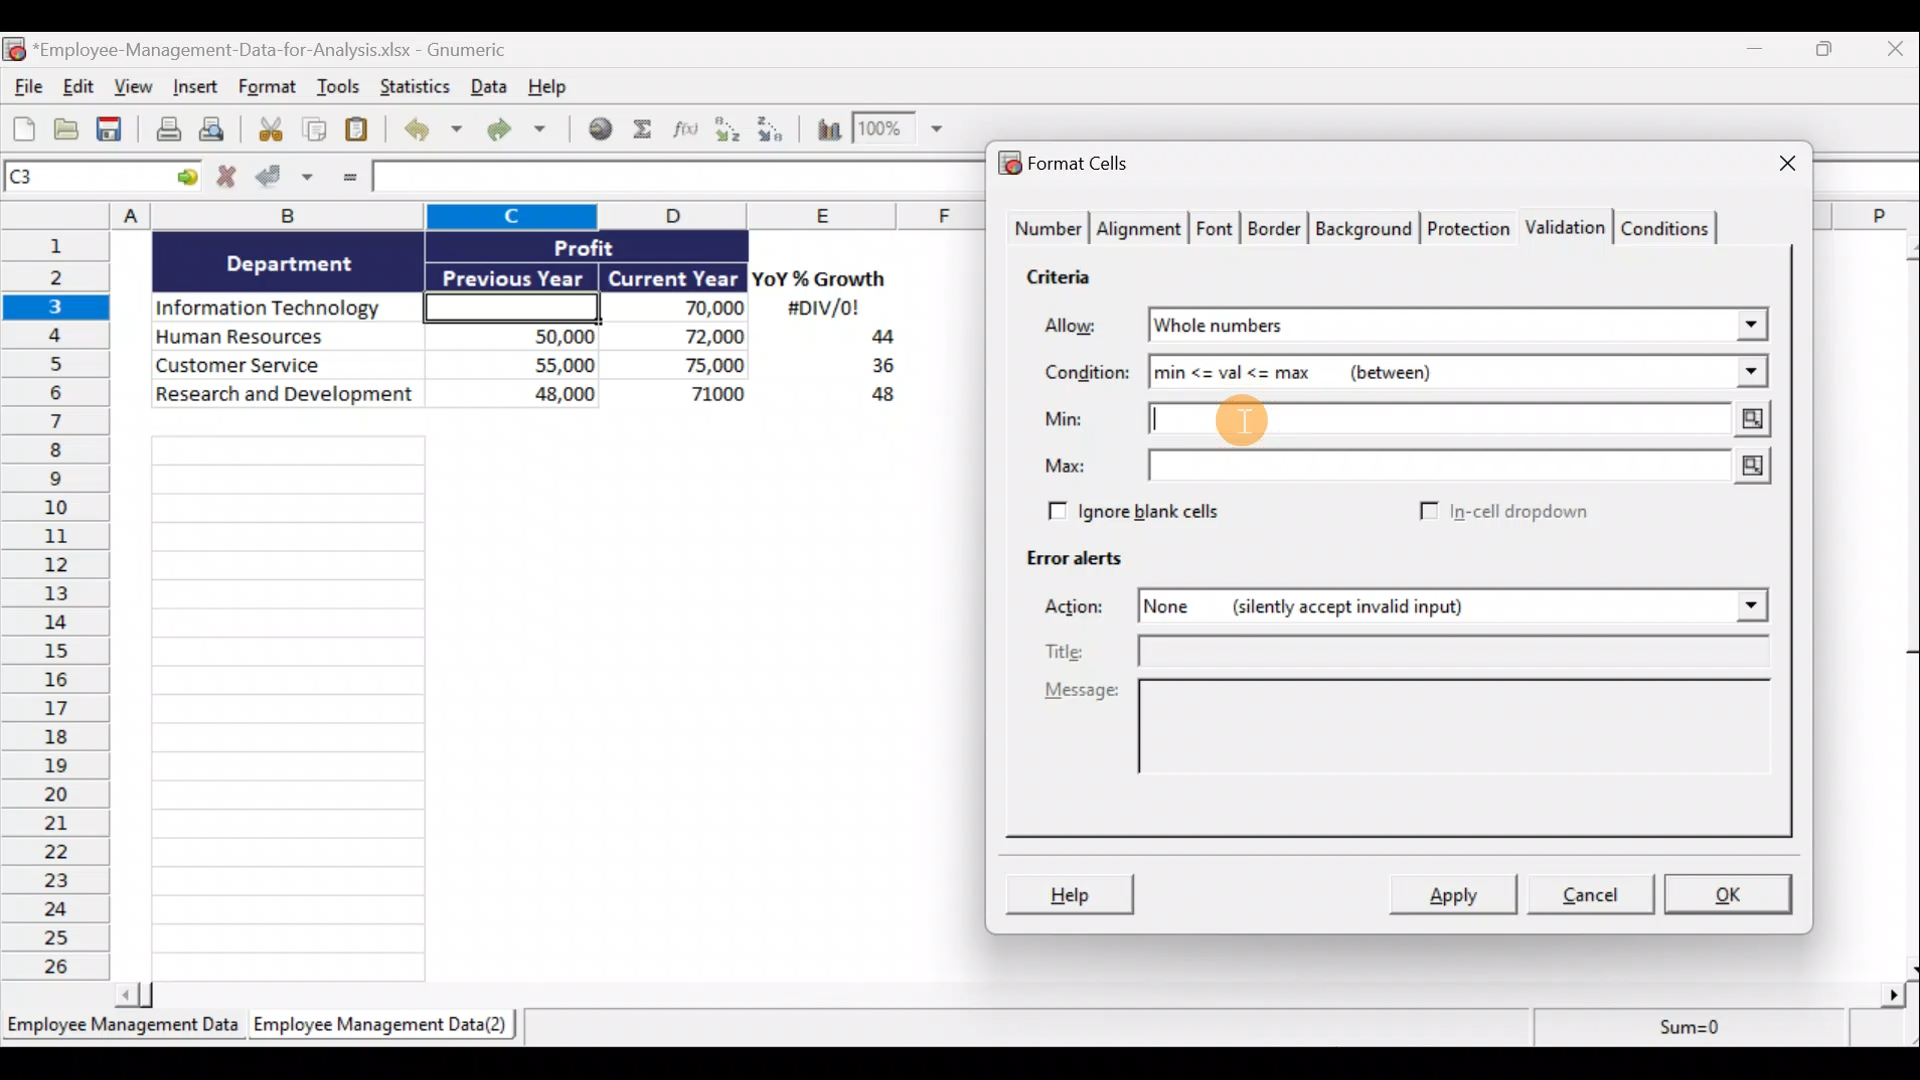 Image resolution: width=1920 pixels, height=1080 pixels. What do you see at coordinates (875, 369) in the screenshot?
I see `36` at bounding box center [875, 369].